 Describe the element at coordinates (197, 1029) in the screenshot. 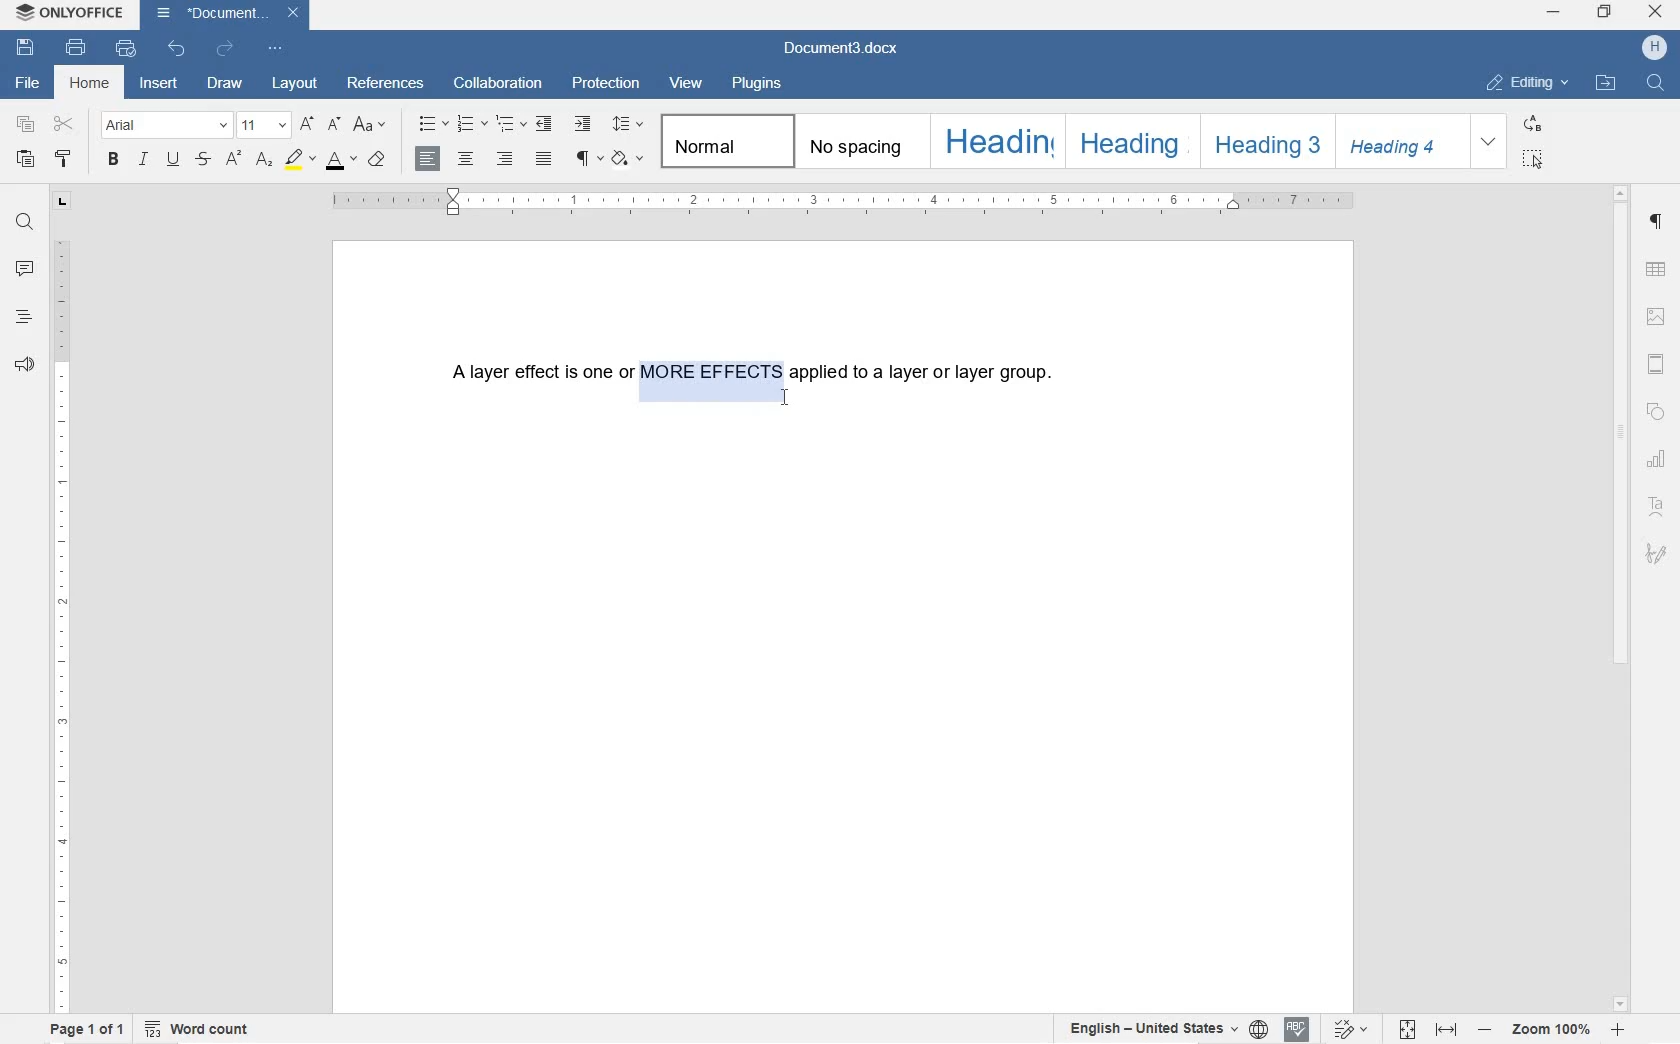

I see `WORD COUNT` at that location.